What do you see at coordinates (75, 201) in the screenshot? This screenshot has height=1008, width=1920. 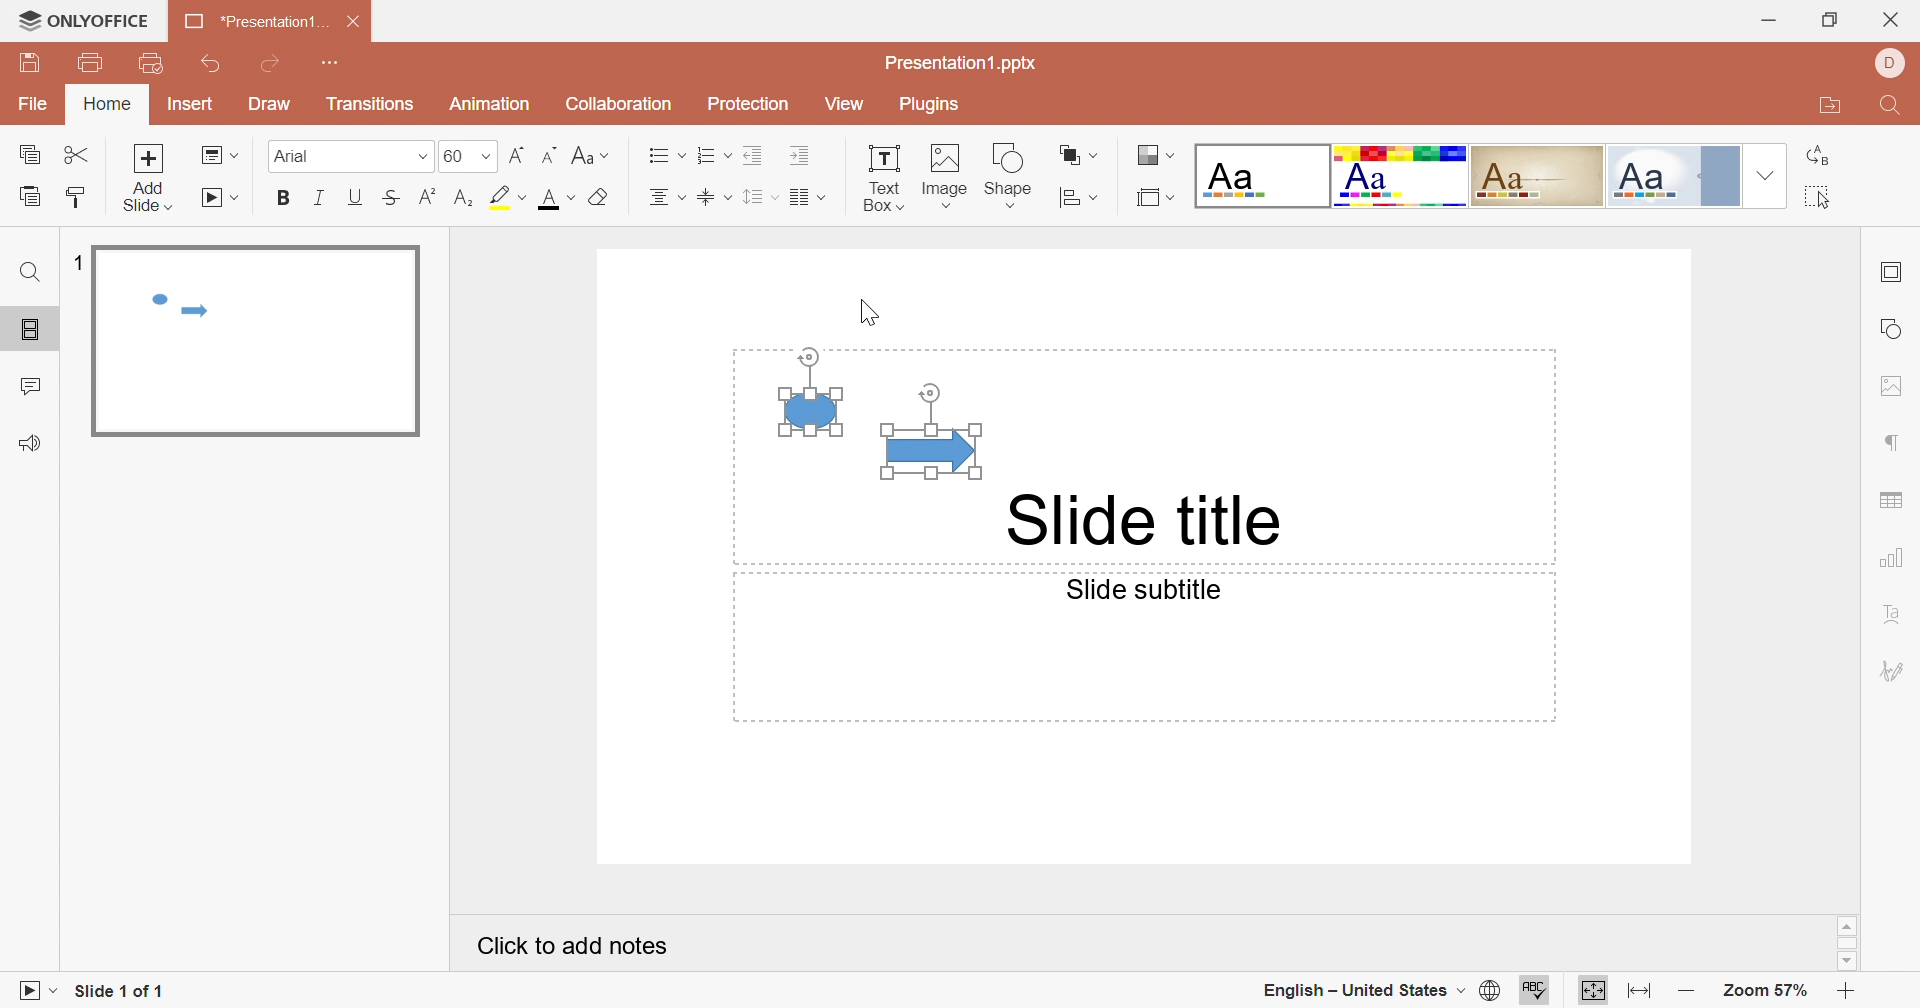 I see `Copy Style` at bounding box center [75, 201].